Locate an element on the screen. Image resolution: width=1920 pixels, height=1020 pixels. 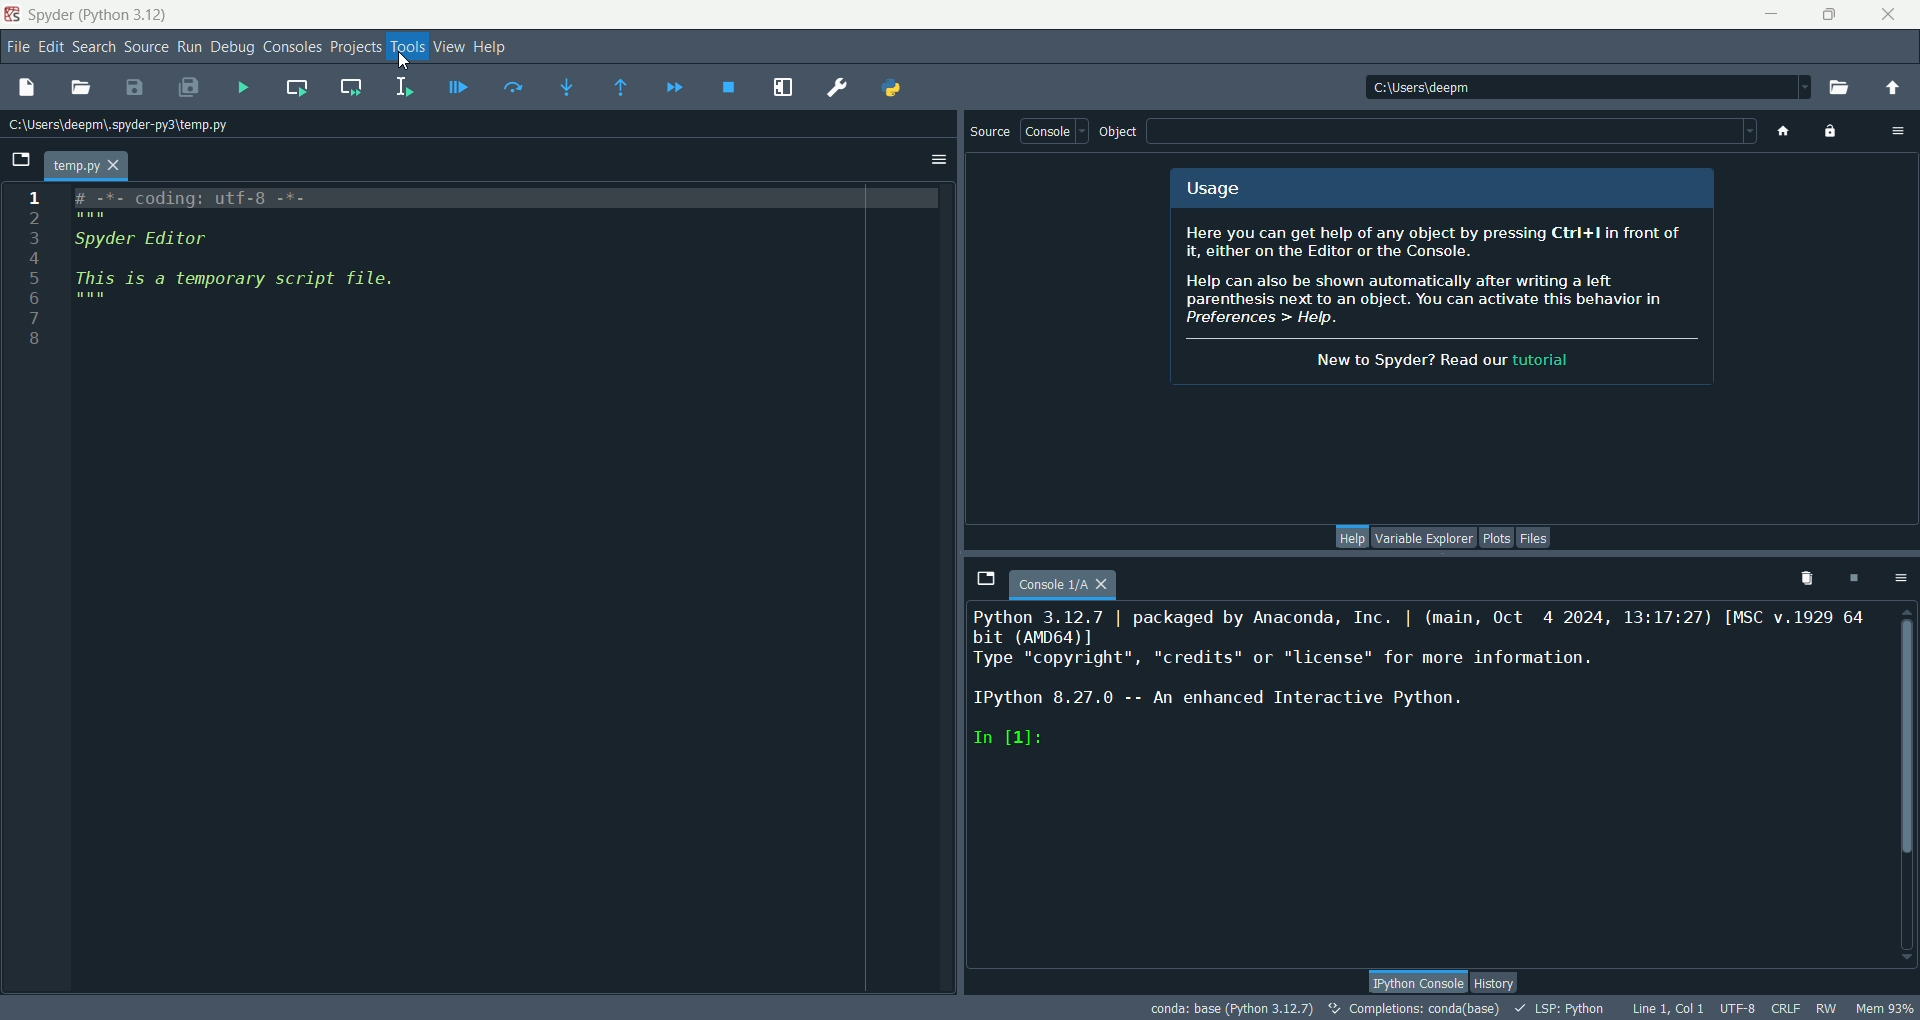
projects is located at coordinates (353, 48).